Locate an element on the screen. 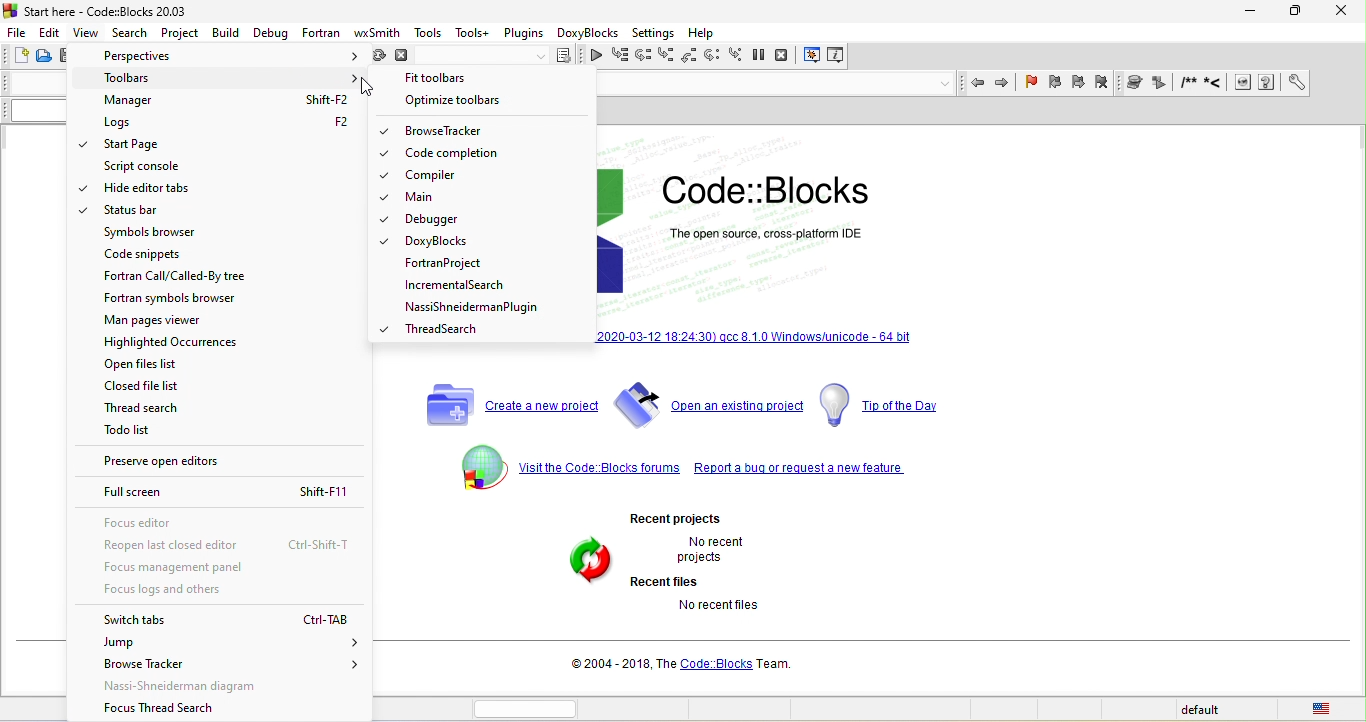  closed file list is located at coordinates (143, 388).